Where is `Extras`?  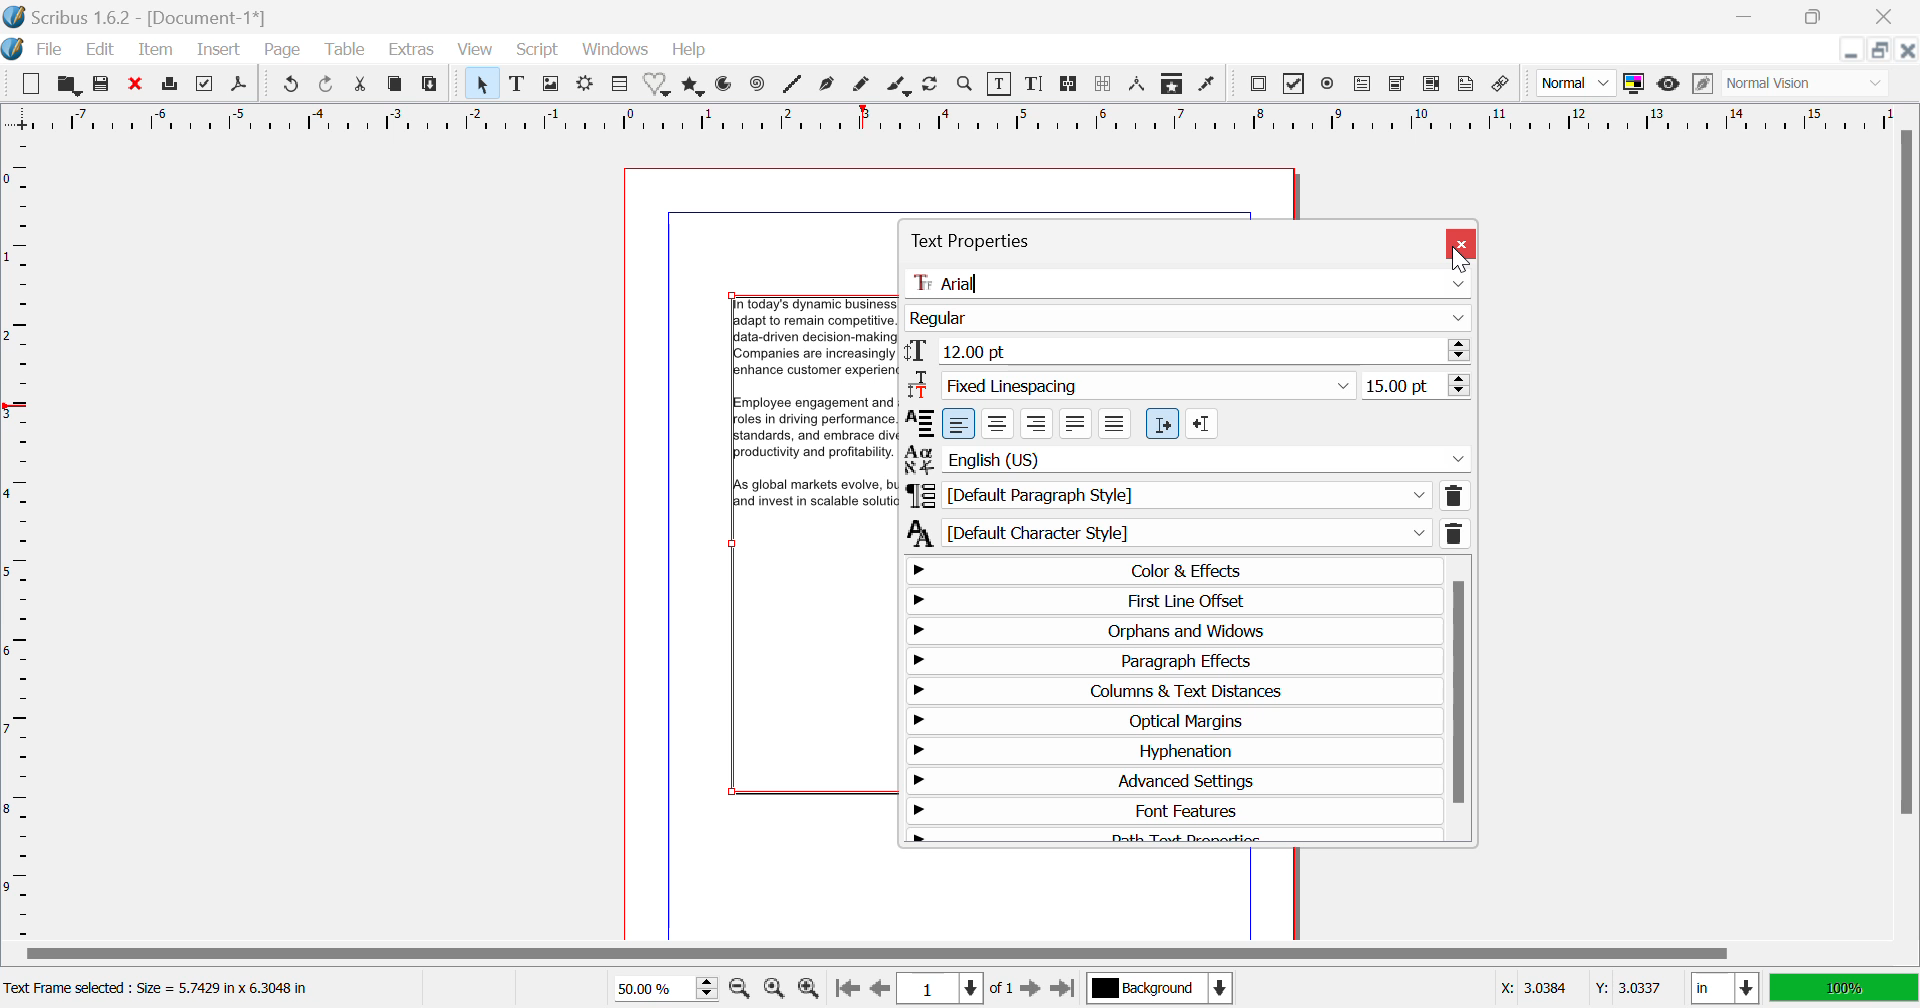
Extras is located at coordinates (415, 50).